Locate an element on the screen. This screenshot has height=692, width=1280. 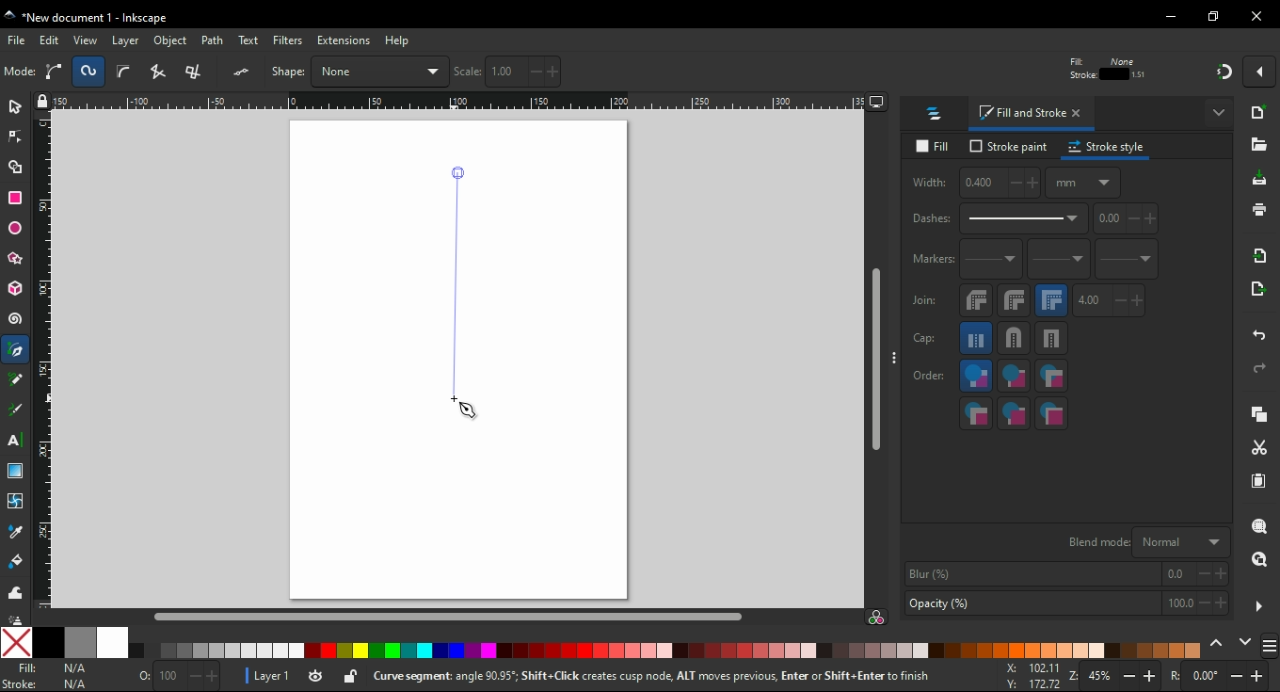
tweak tool is located at coordinates (15, 592).